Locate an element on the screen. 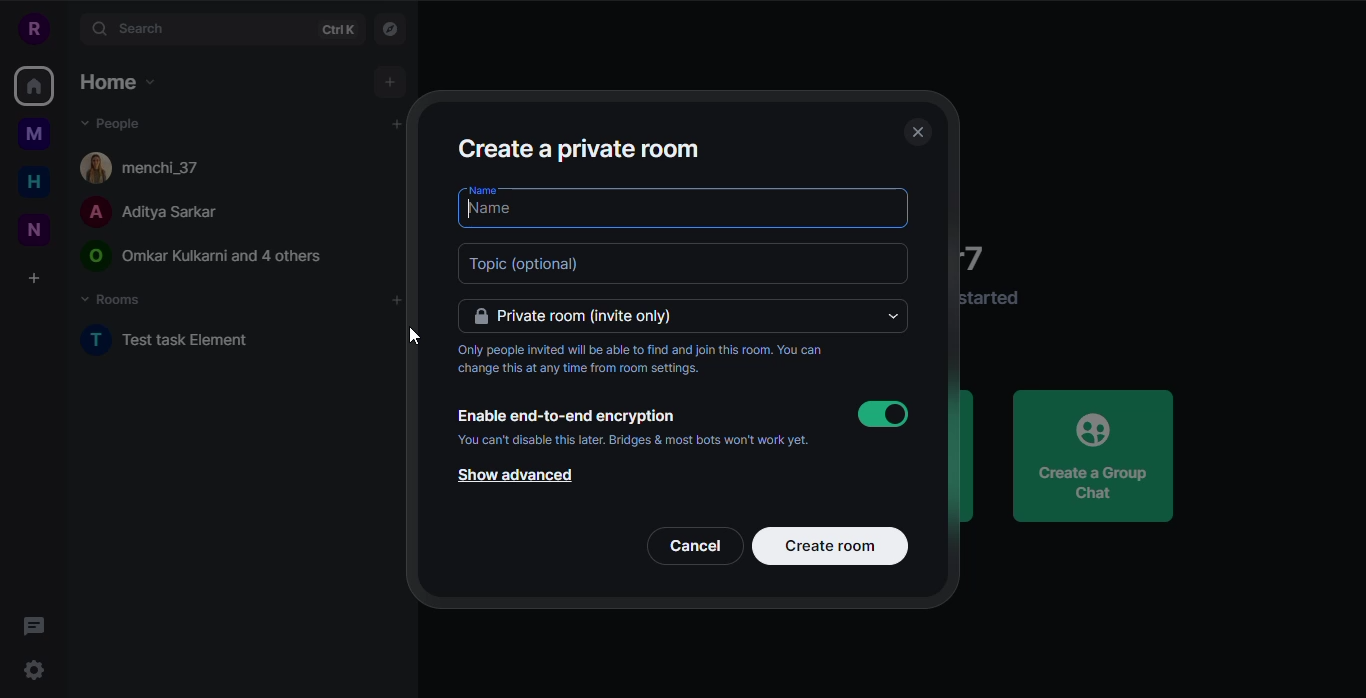 The height and width of the screenshot is (698, 1366). people is located at coordinates (112, 122).